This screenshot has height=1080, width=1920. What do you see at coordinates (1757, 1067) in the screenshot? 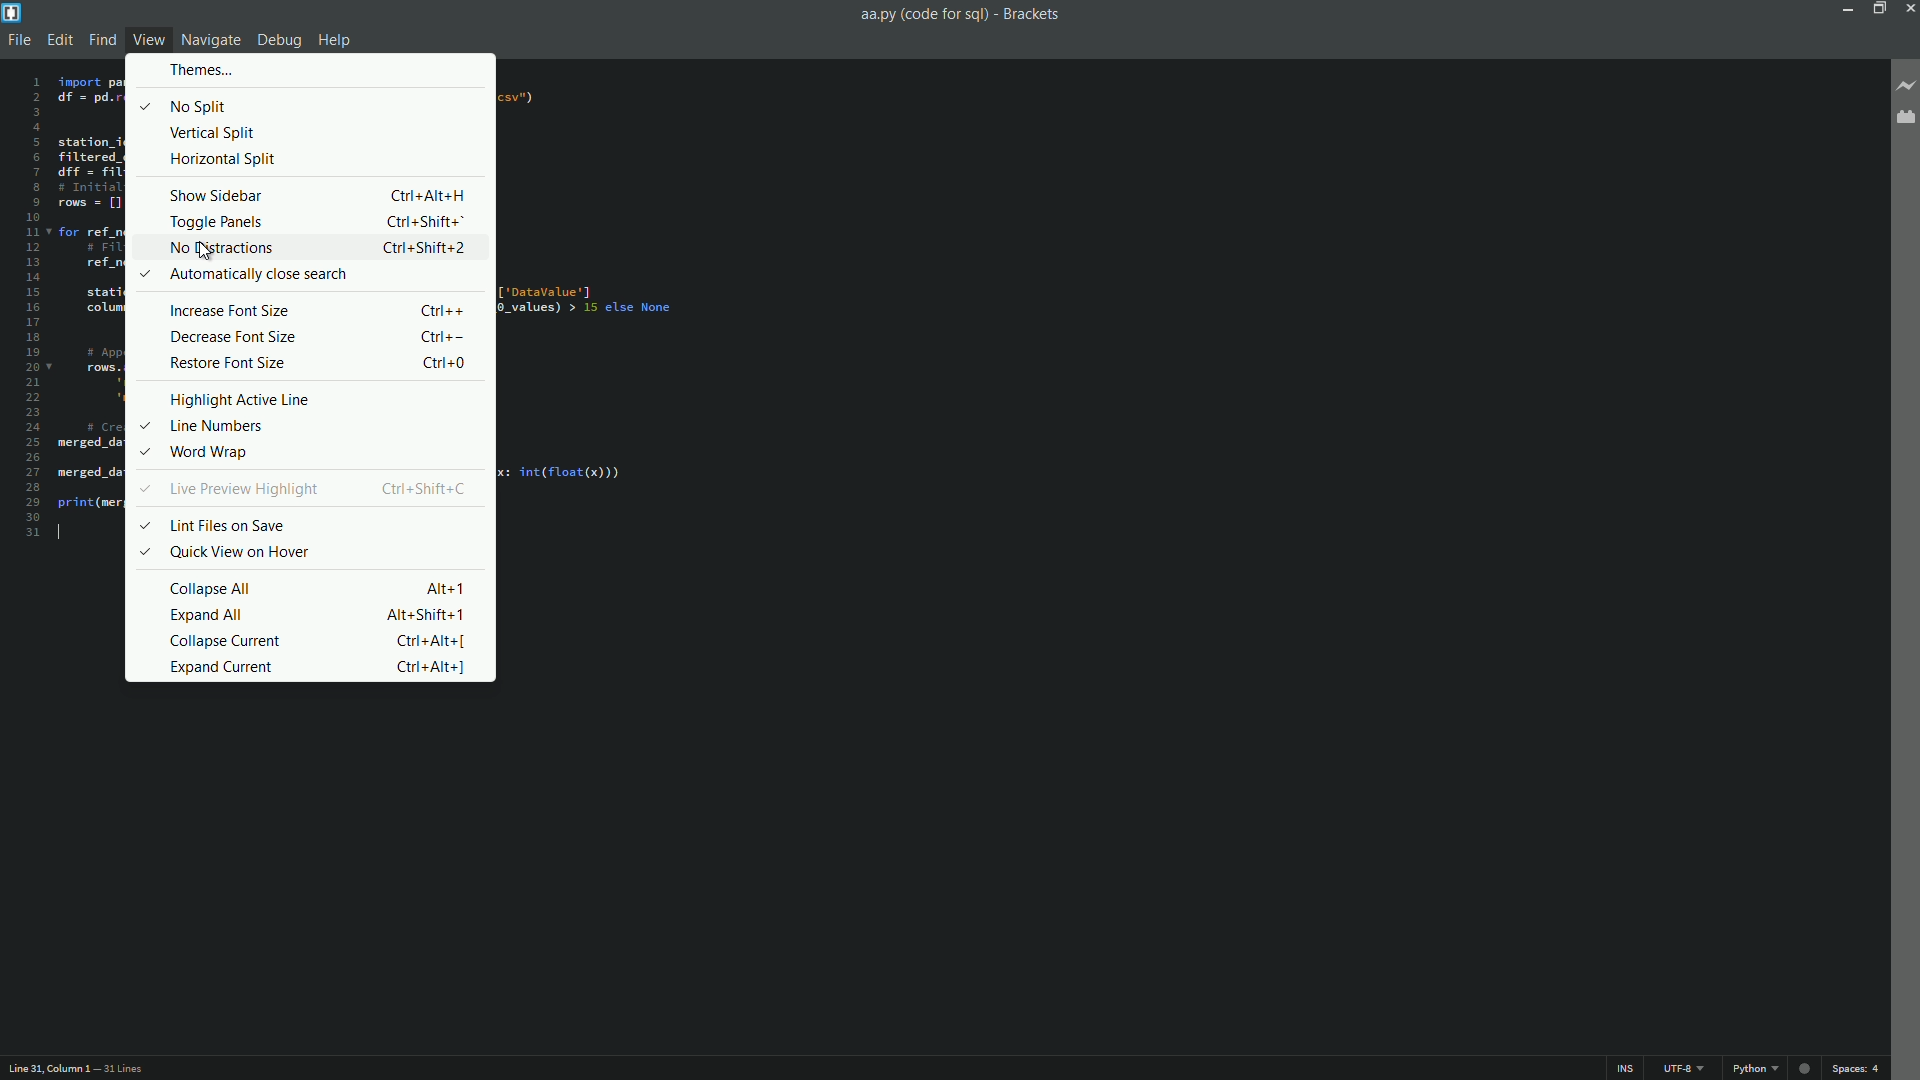
I see `python` at bounding box center [1757, 1067].